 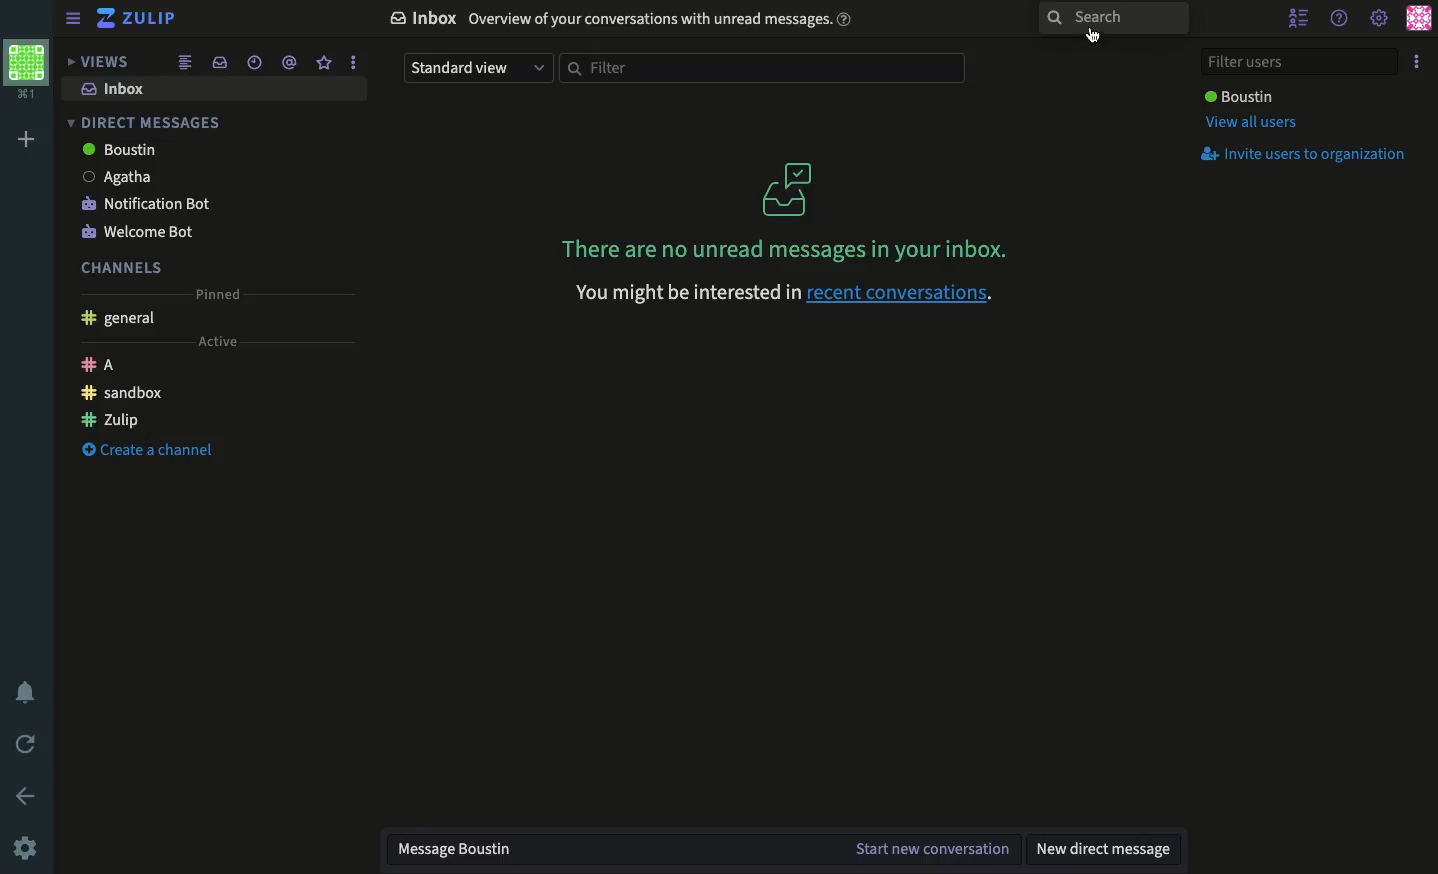 I want to click on start new conversation, so click(x=934, y=852).